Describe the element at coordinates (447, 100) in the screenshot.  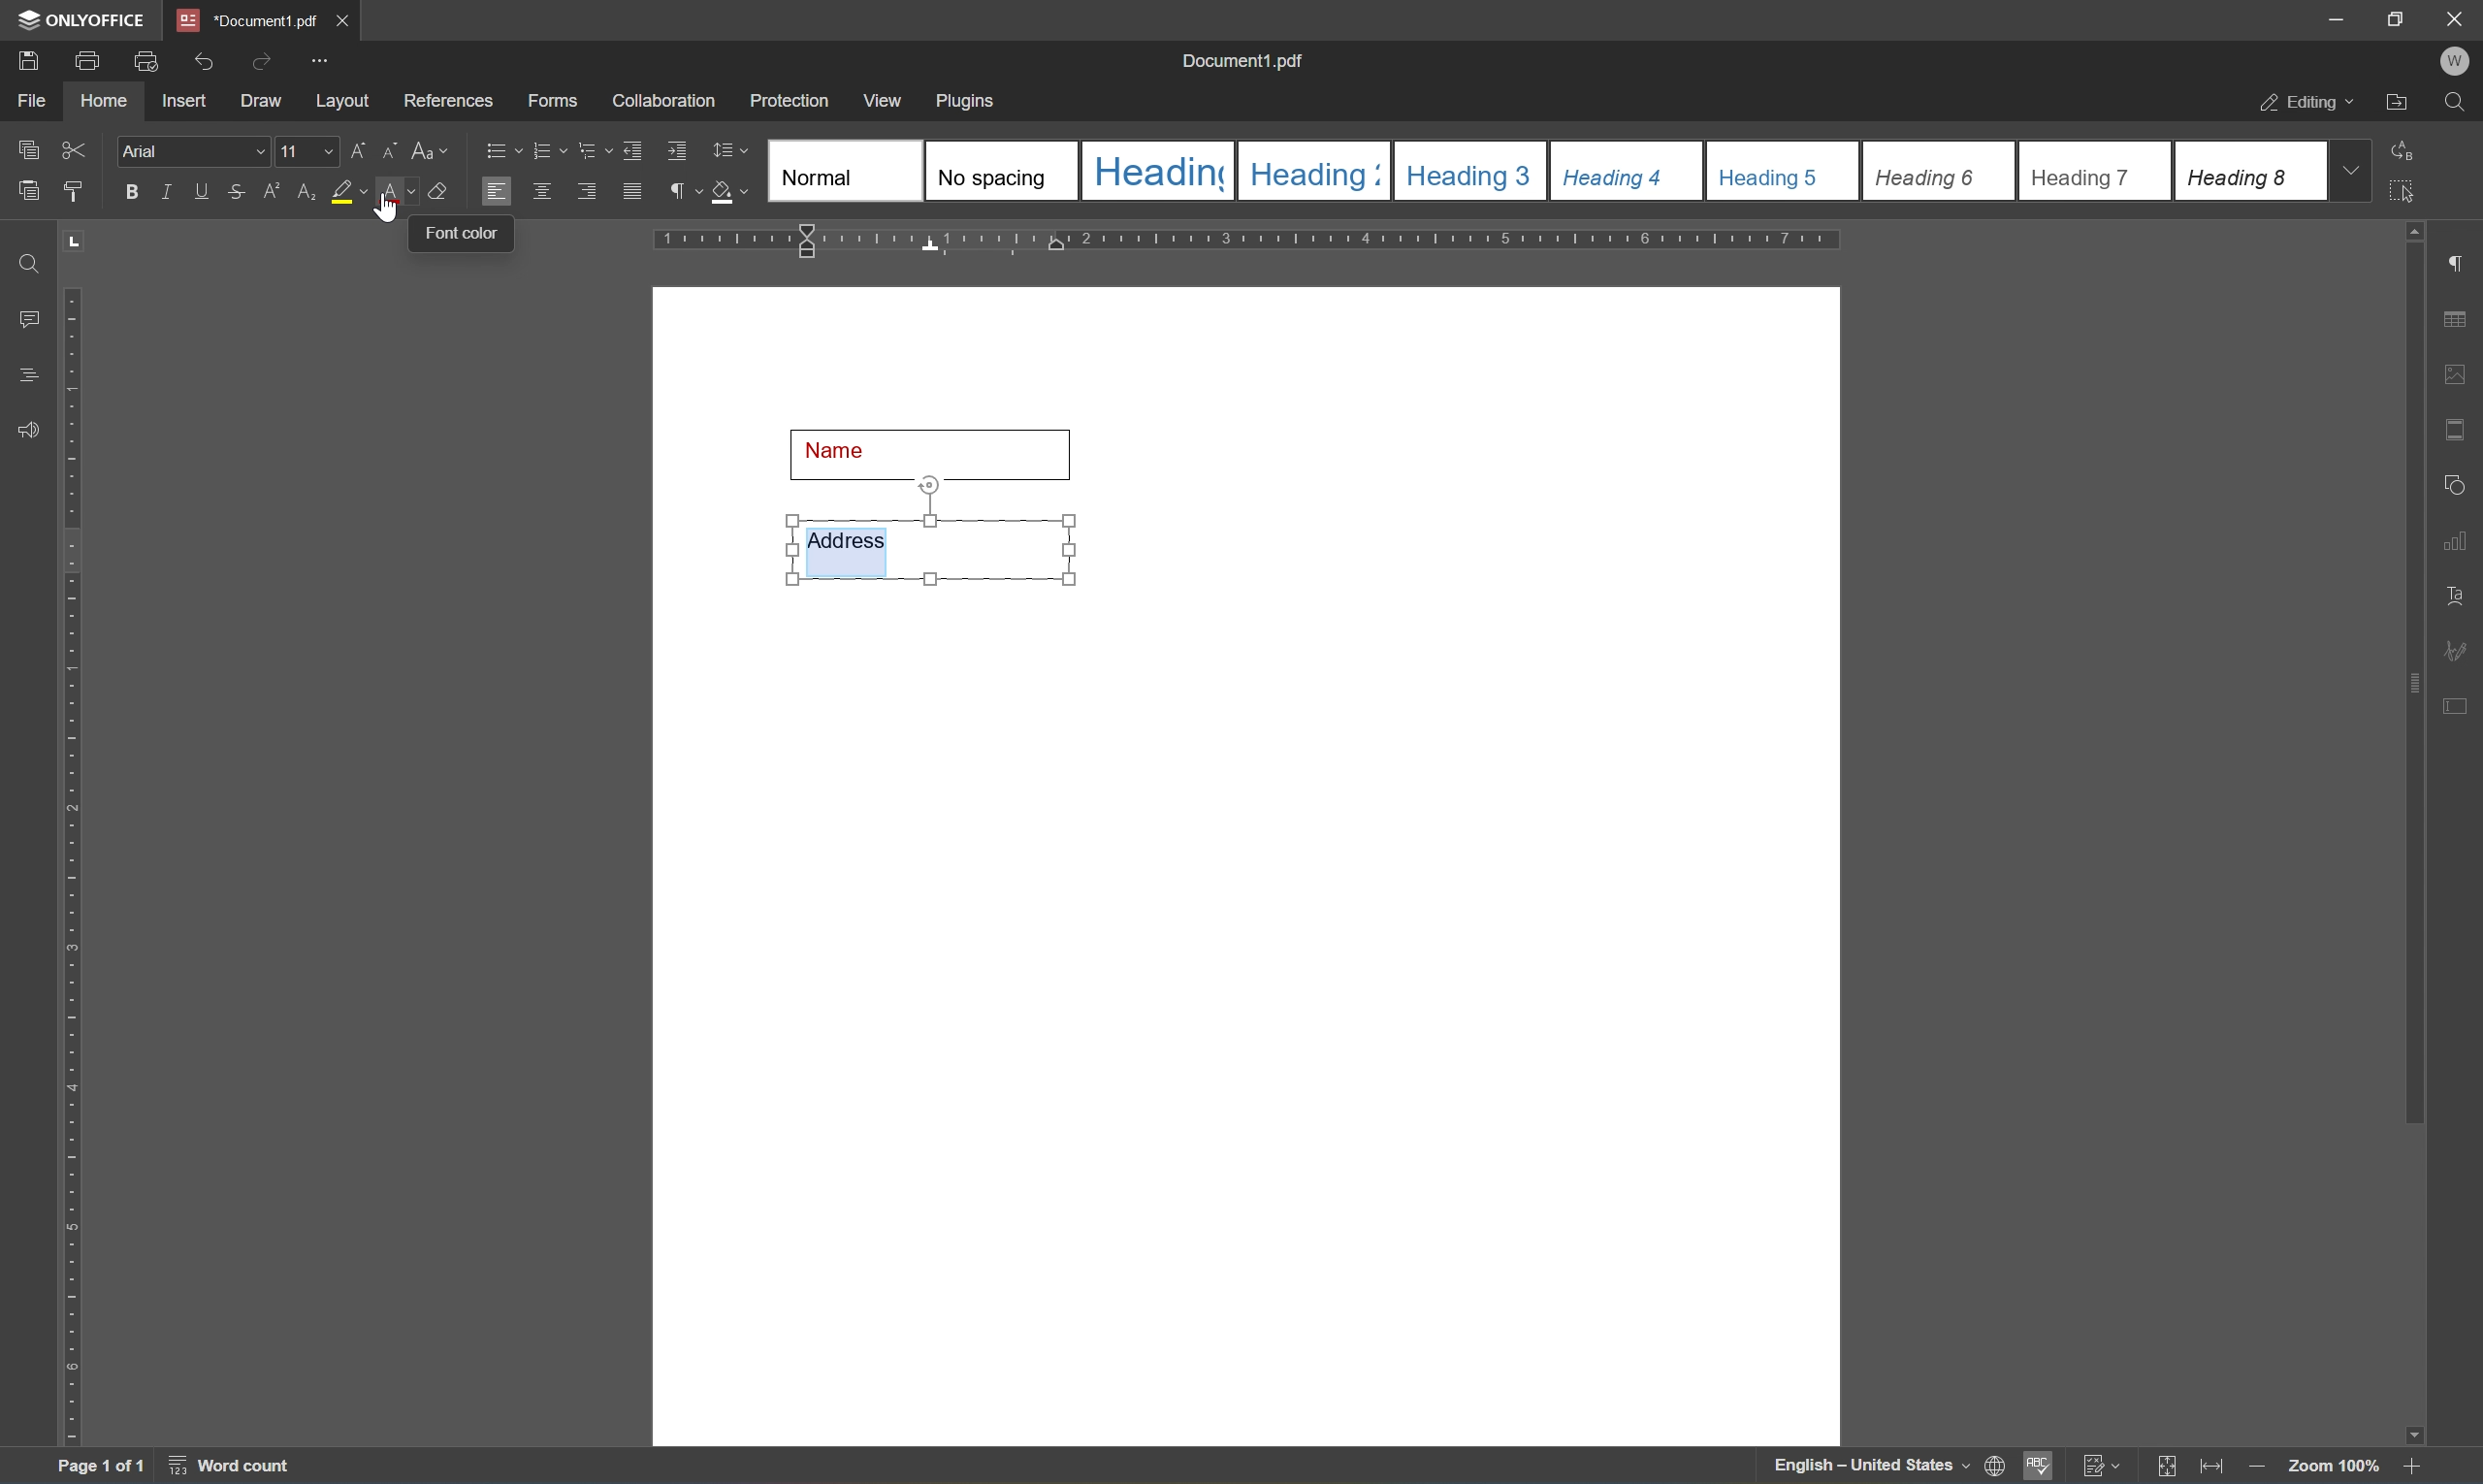
I see `references` at that location.